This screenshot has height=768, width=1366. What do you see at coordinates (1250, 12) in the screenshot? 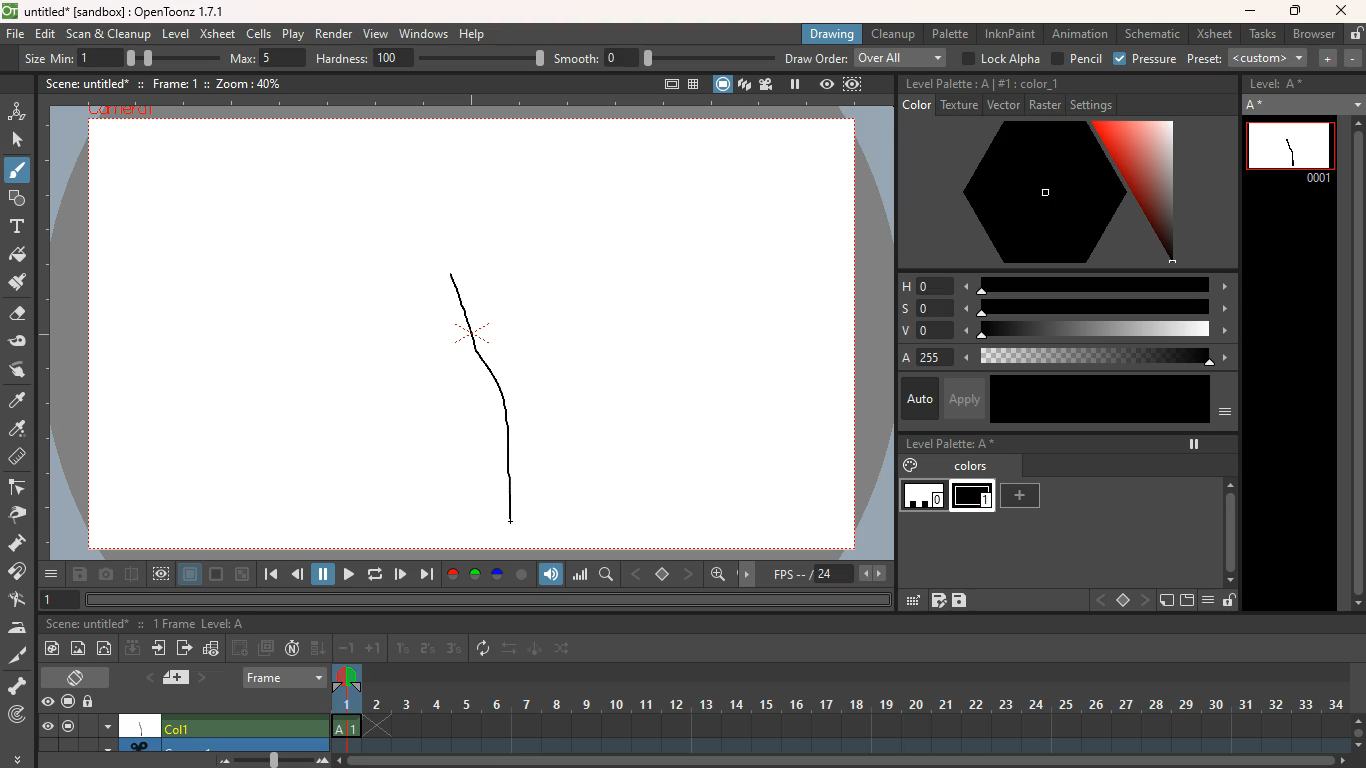
I see `minimize` at bounding box center [1250, 12].